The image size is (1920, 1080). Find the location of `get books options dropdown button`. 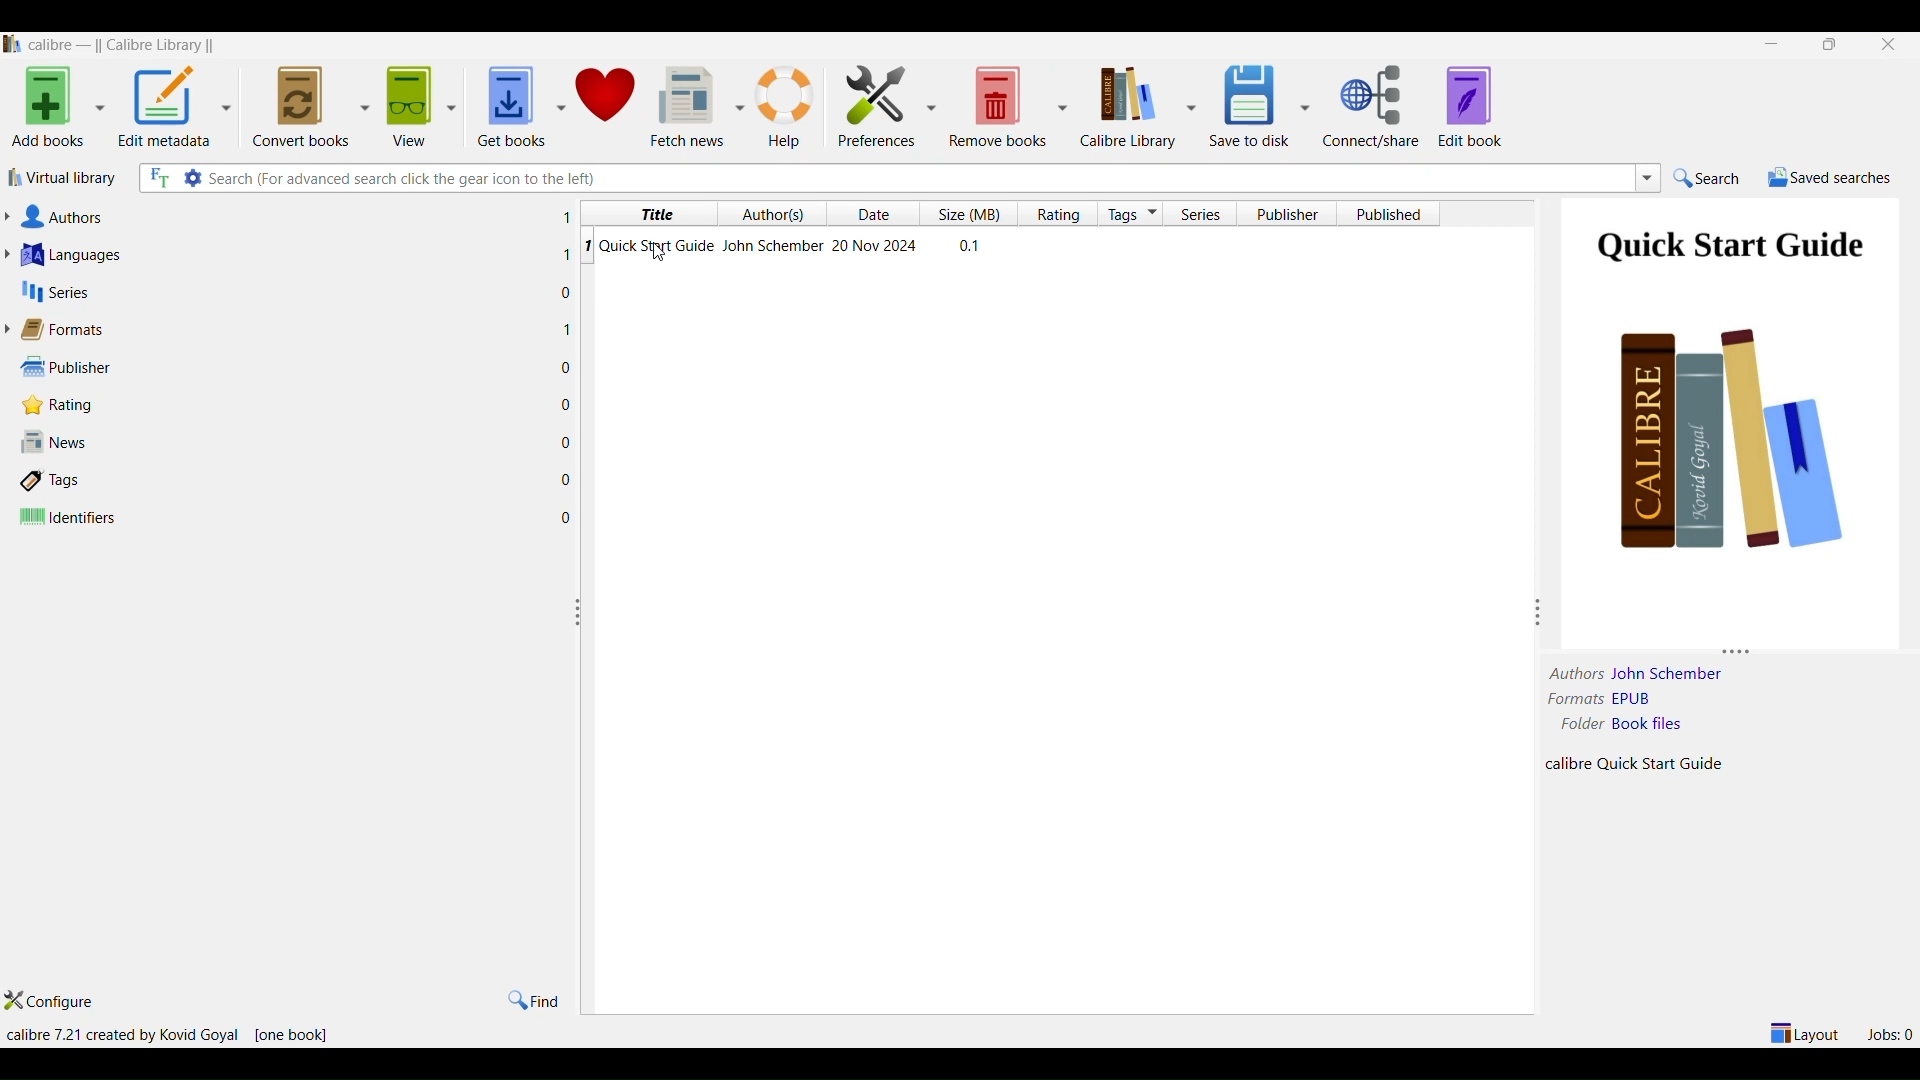

get books options dropdown button is located at coordinates (560, 106).